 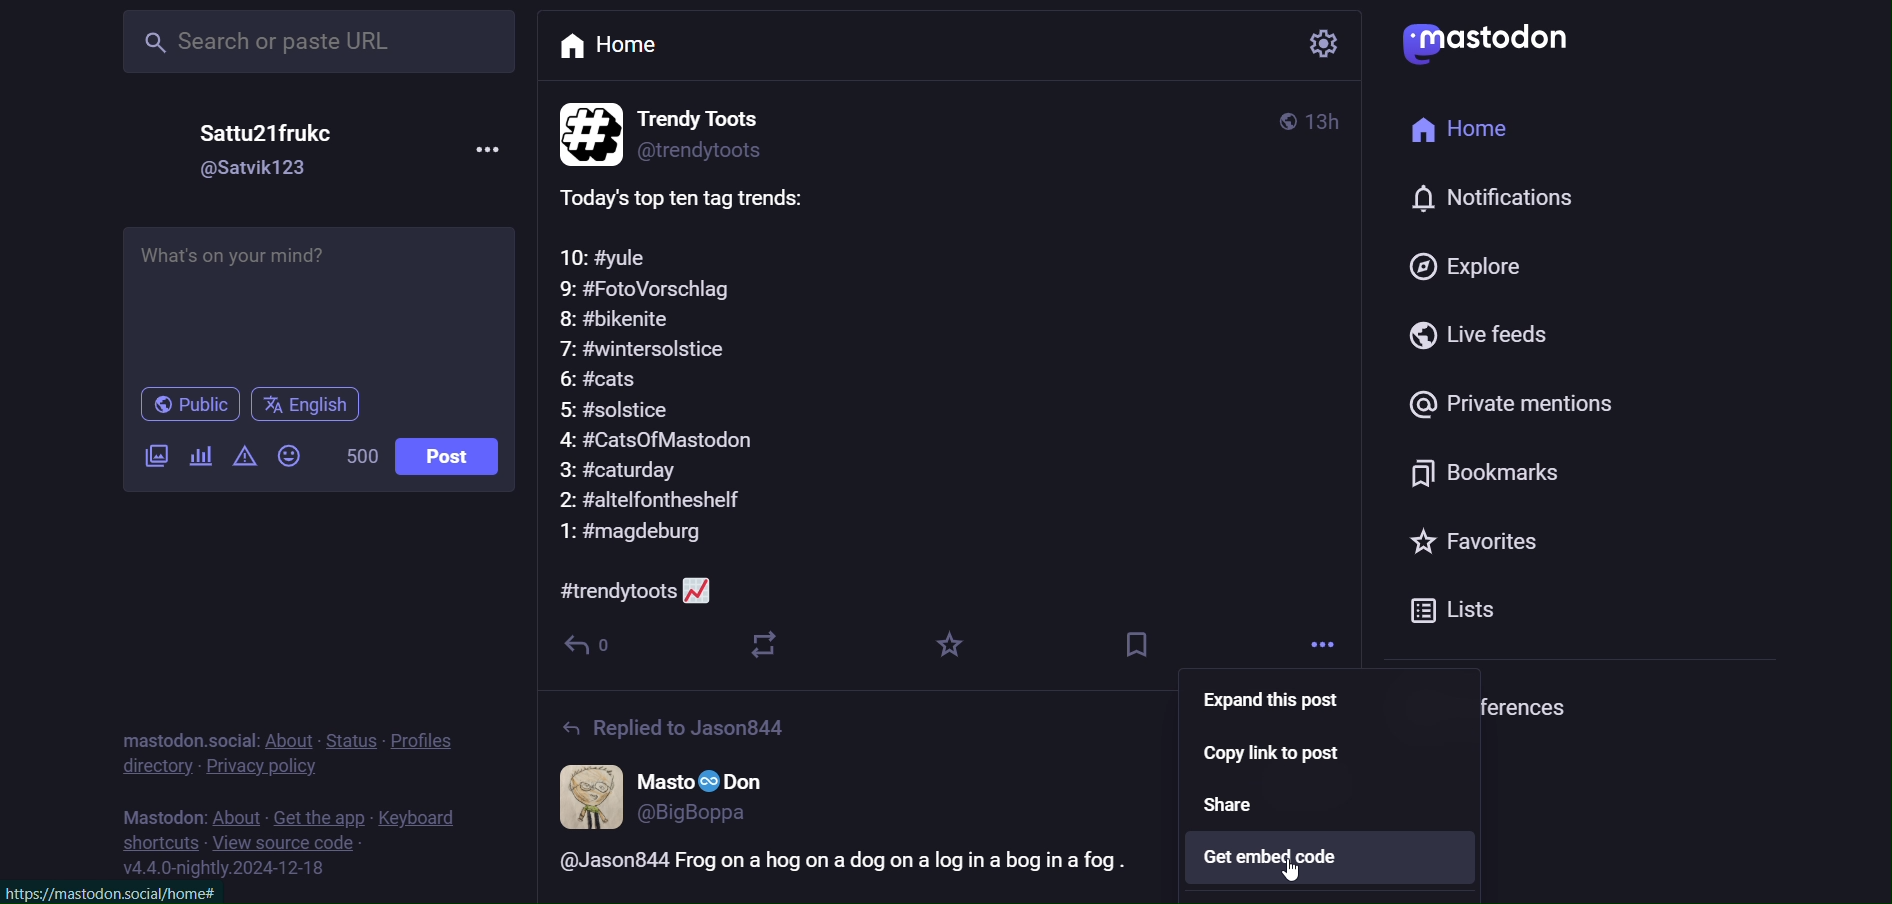 I want to click on home, so click(x=659, y=51).